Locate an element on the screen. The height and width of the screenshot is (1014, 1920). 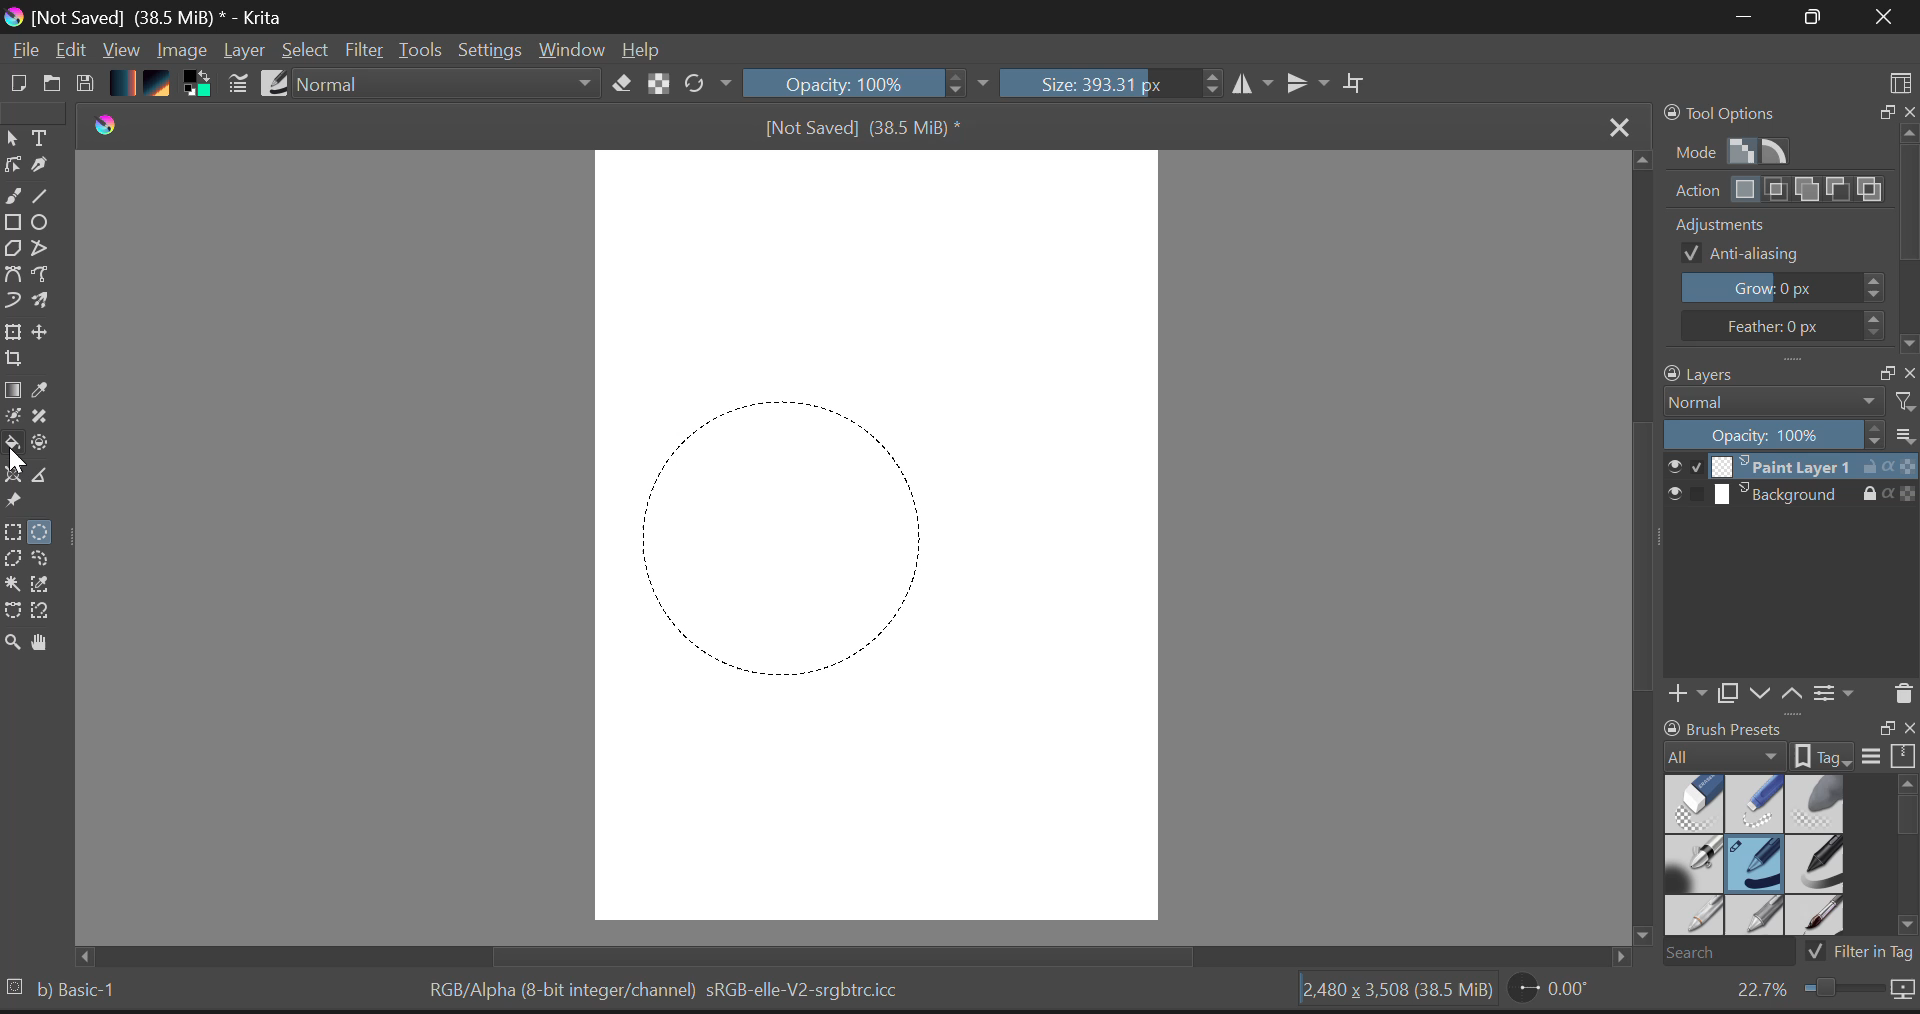
Colors in use is located at coordinates (197, 85).